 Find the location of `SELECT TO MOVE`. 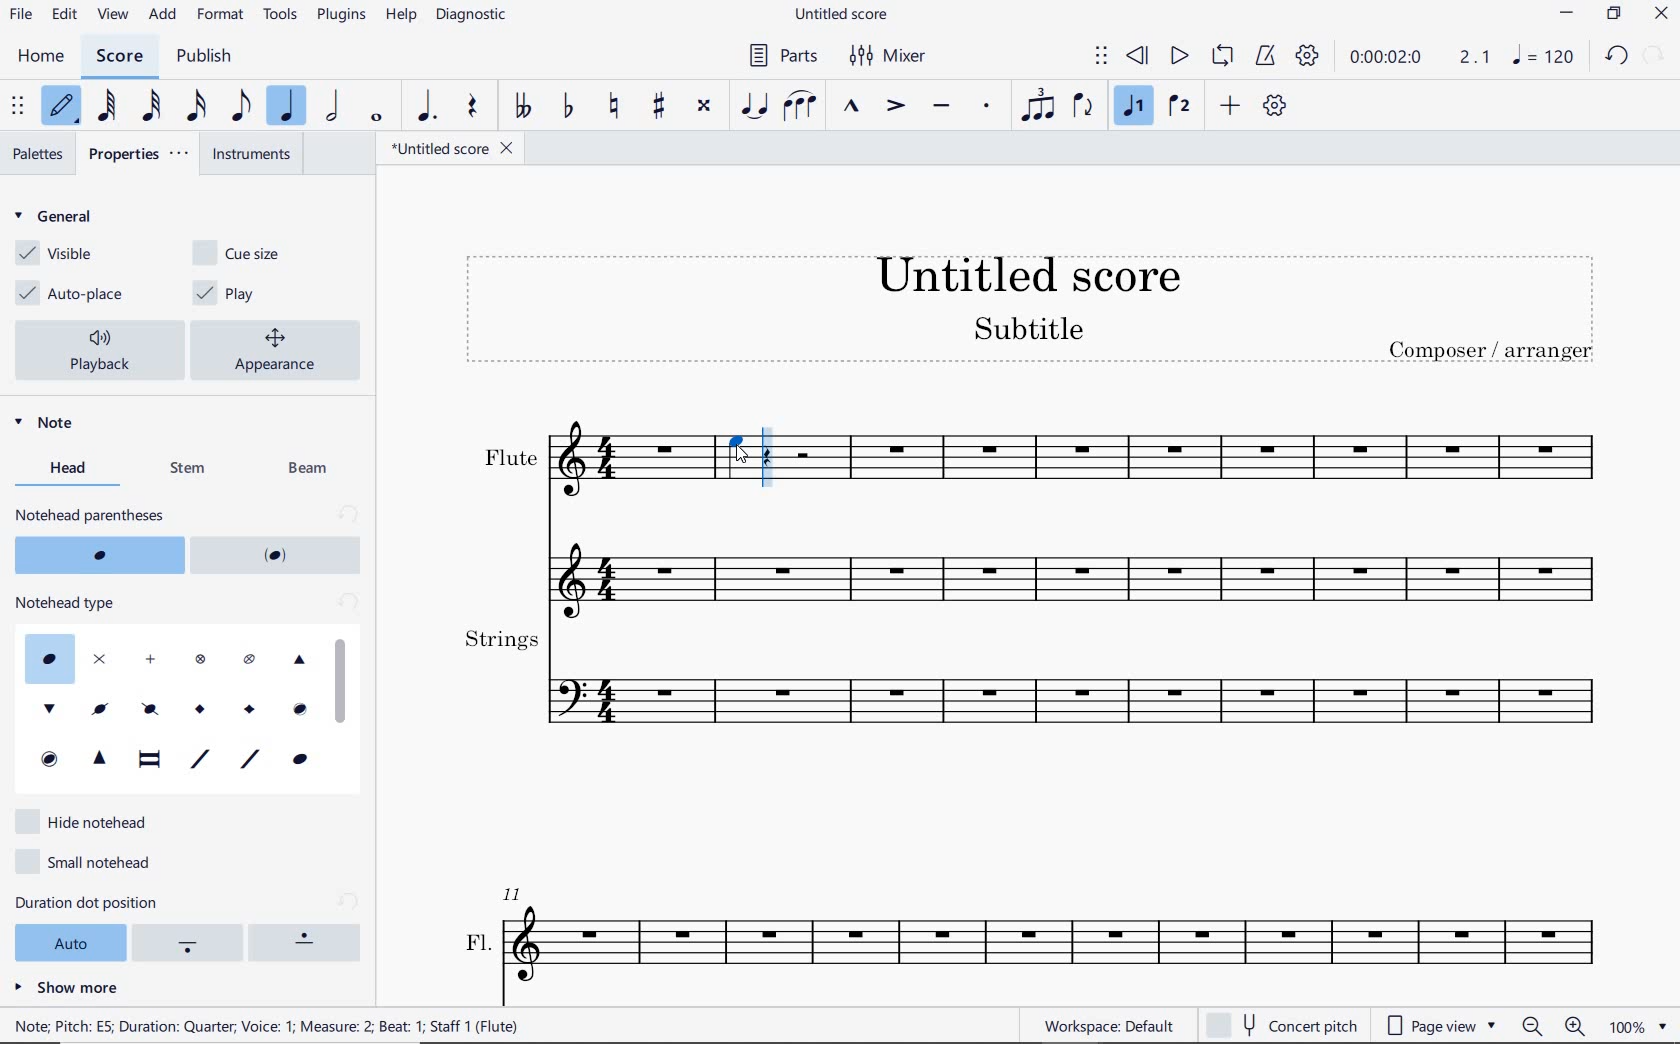

SELECT TO MOVE is located at coordinates (1101, 57).